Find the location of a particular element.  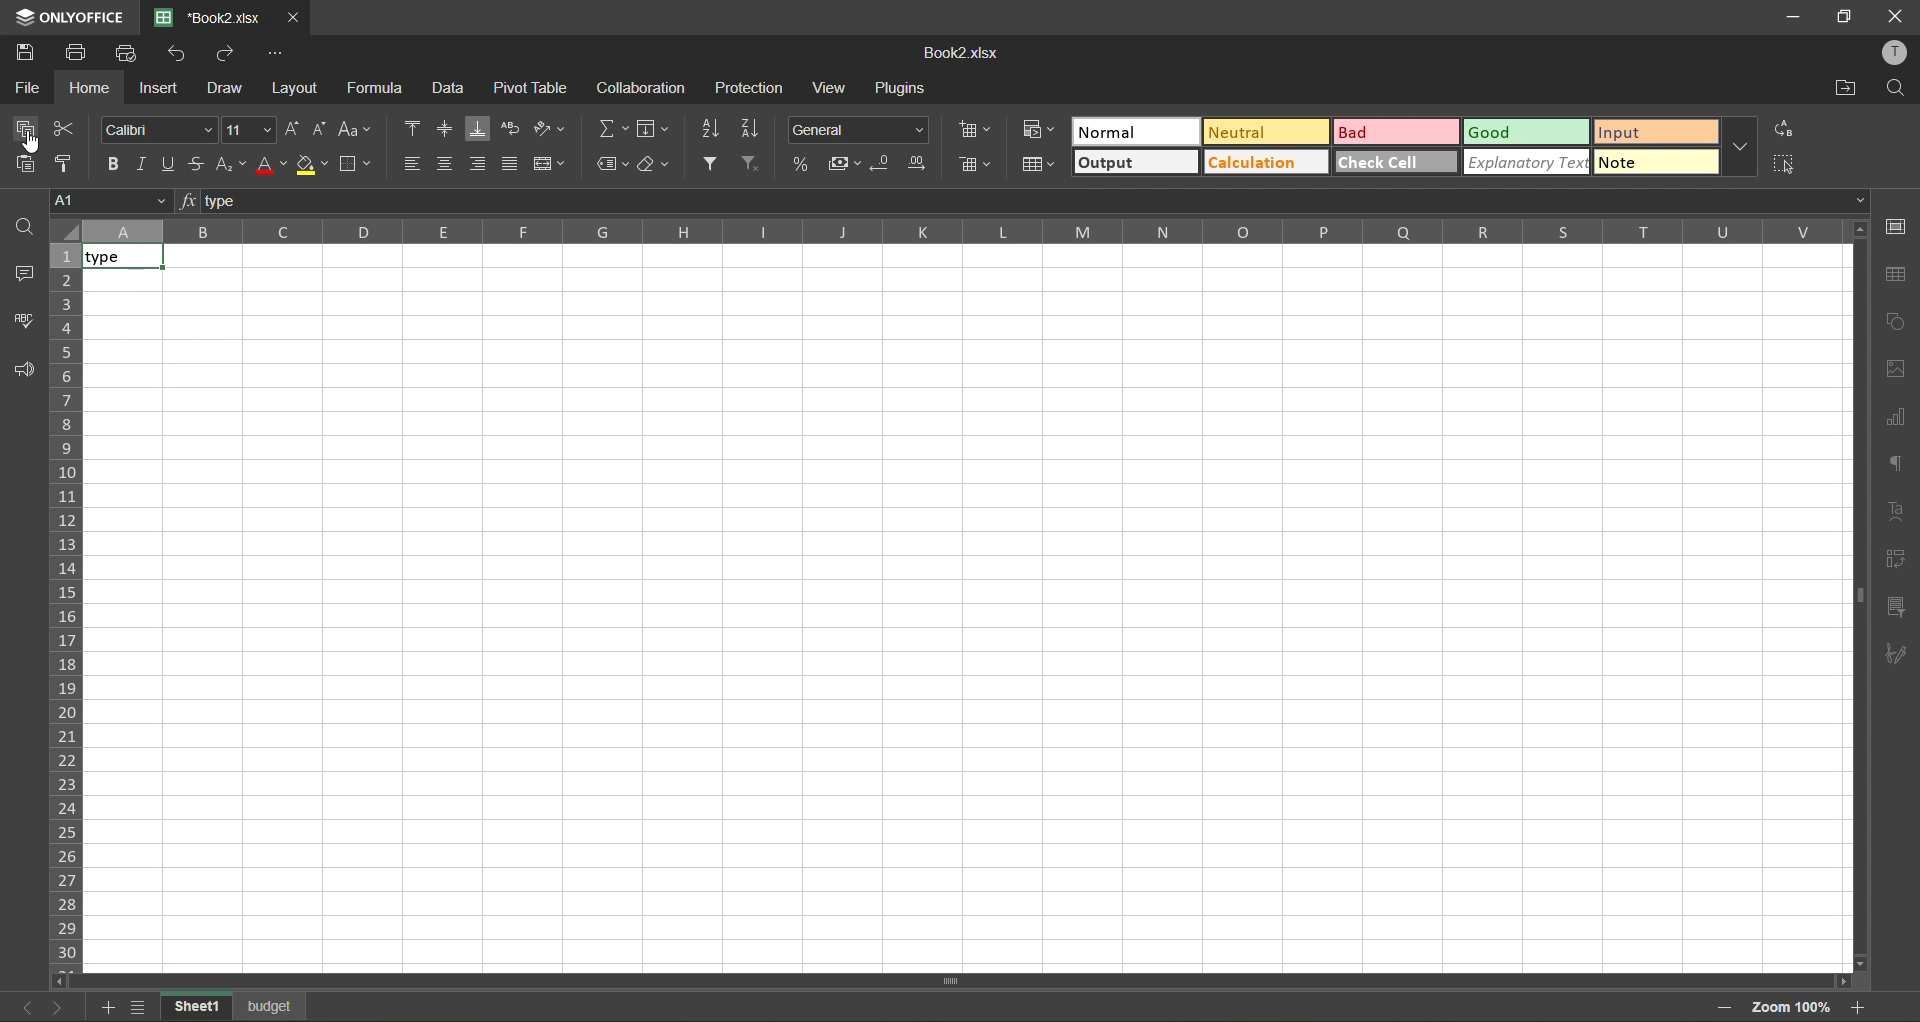

delete cells is located at coordinates (978, 166).